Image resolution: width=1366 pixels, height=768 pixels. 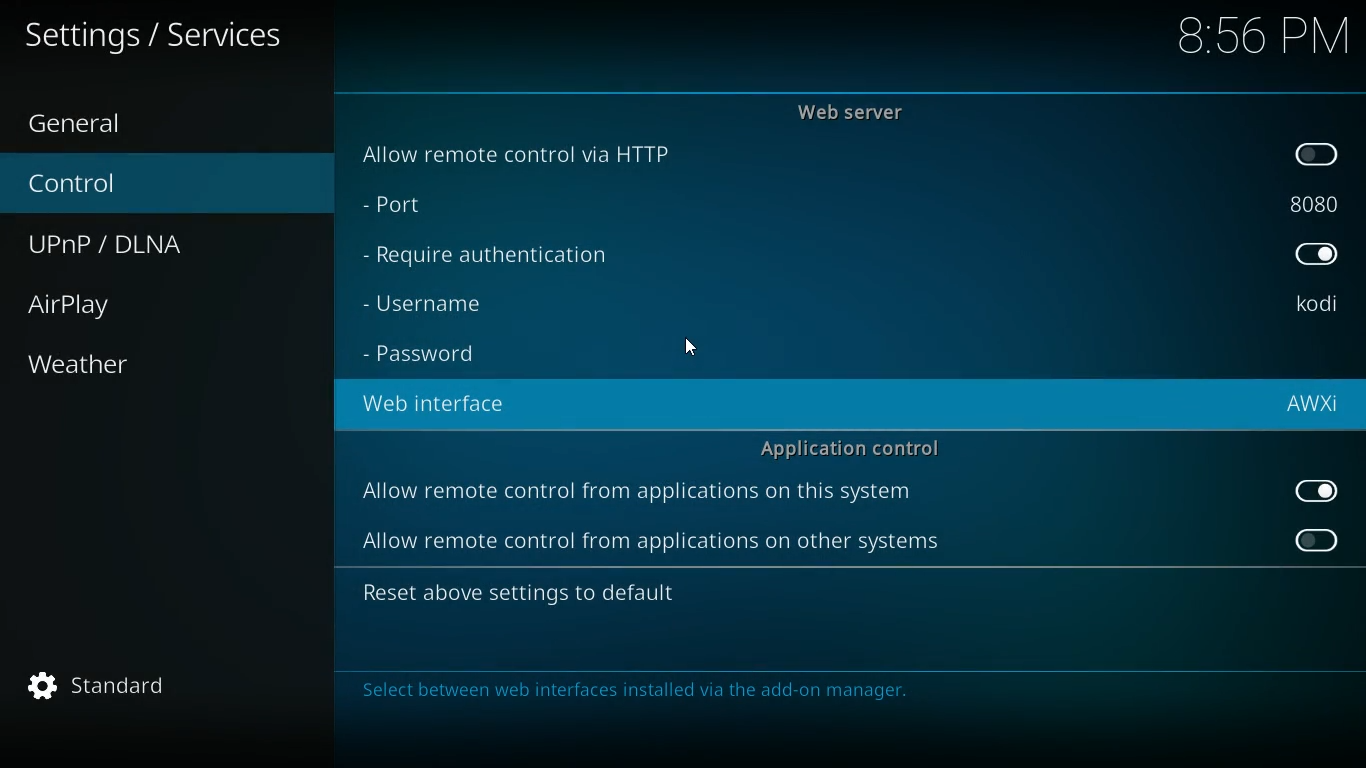 What do you see at coordinates (1313, 201) in the screenshot?
I see `8080` at bounding box center [1313, 201].